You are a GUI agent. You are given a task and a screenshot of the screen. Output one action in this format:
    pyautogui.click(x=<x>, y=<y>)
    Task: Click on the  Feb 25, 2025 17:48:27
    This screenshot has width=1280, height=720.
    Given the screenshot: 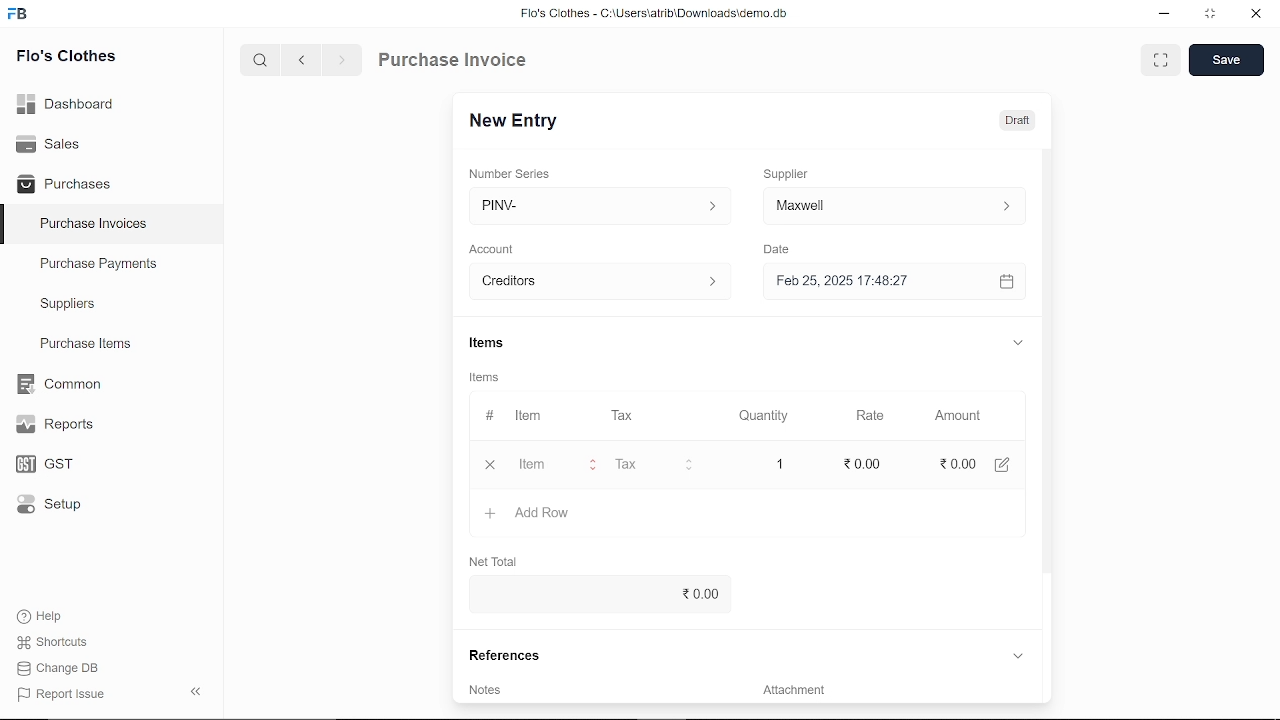 What is the action you would take?
    pyautogui.click(x=874, y=281)
    